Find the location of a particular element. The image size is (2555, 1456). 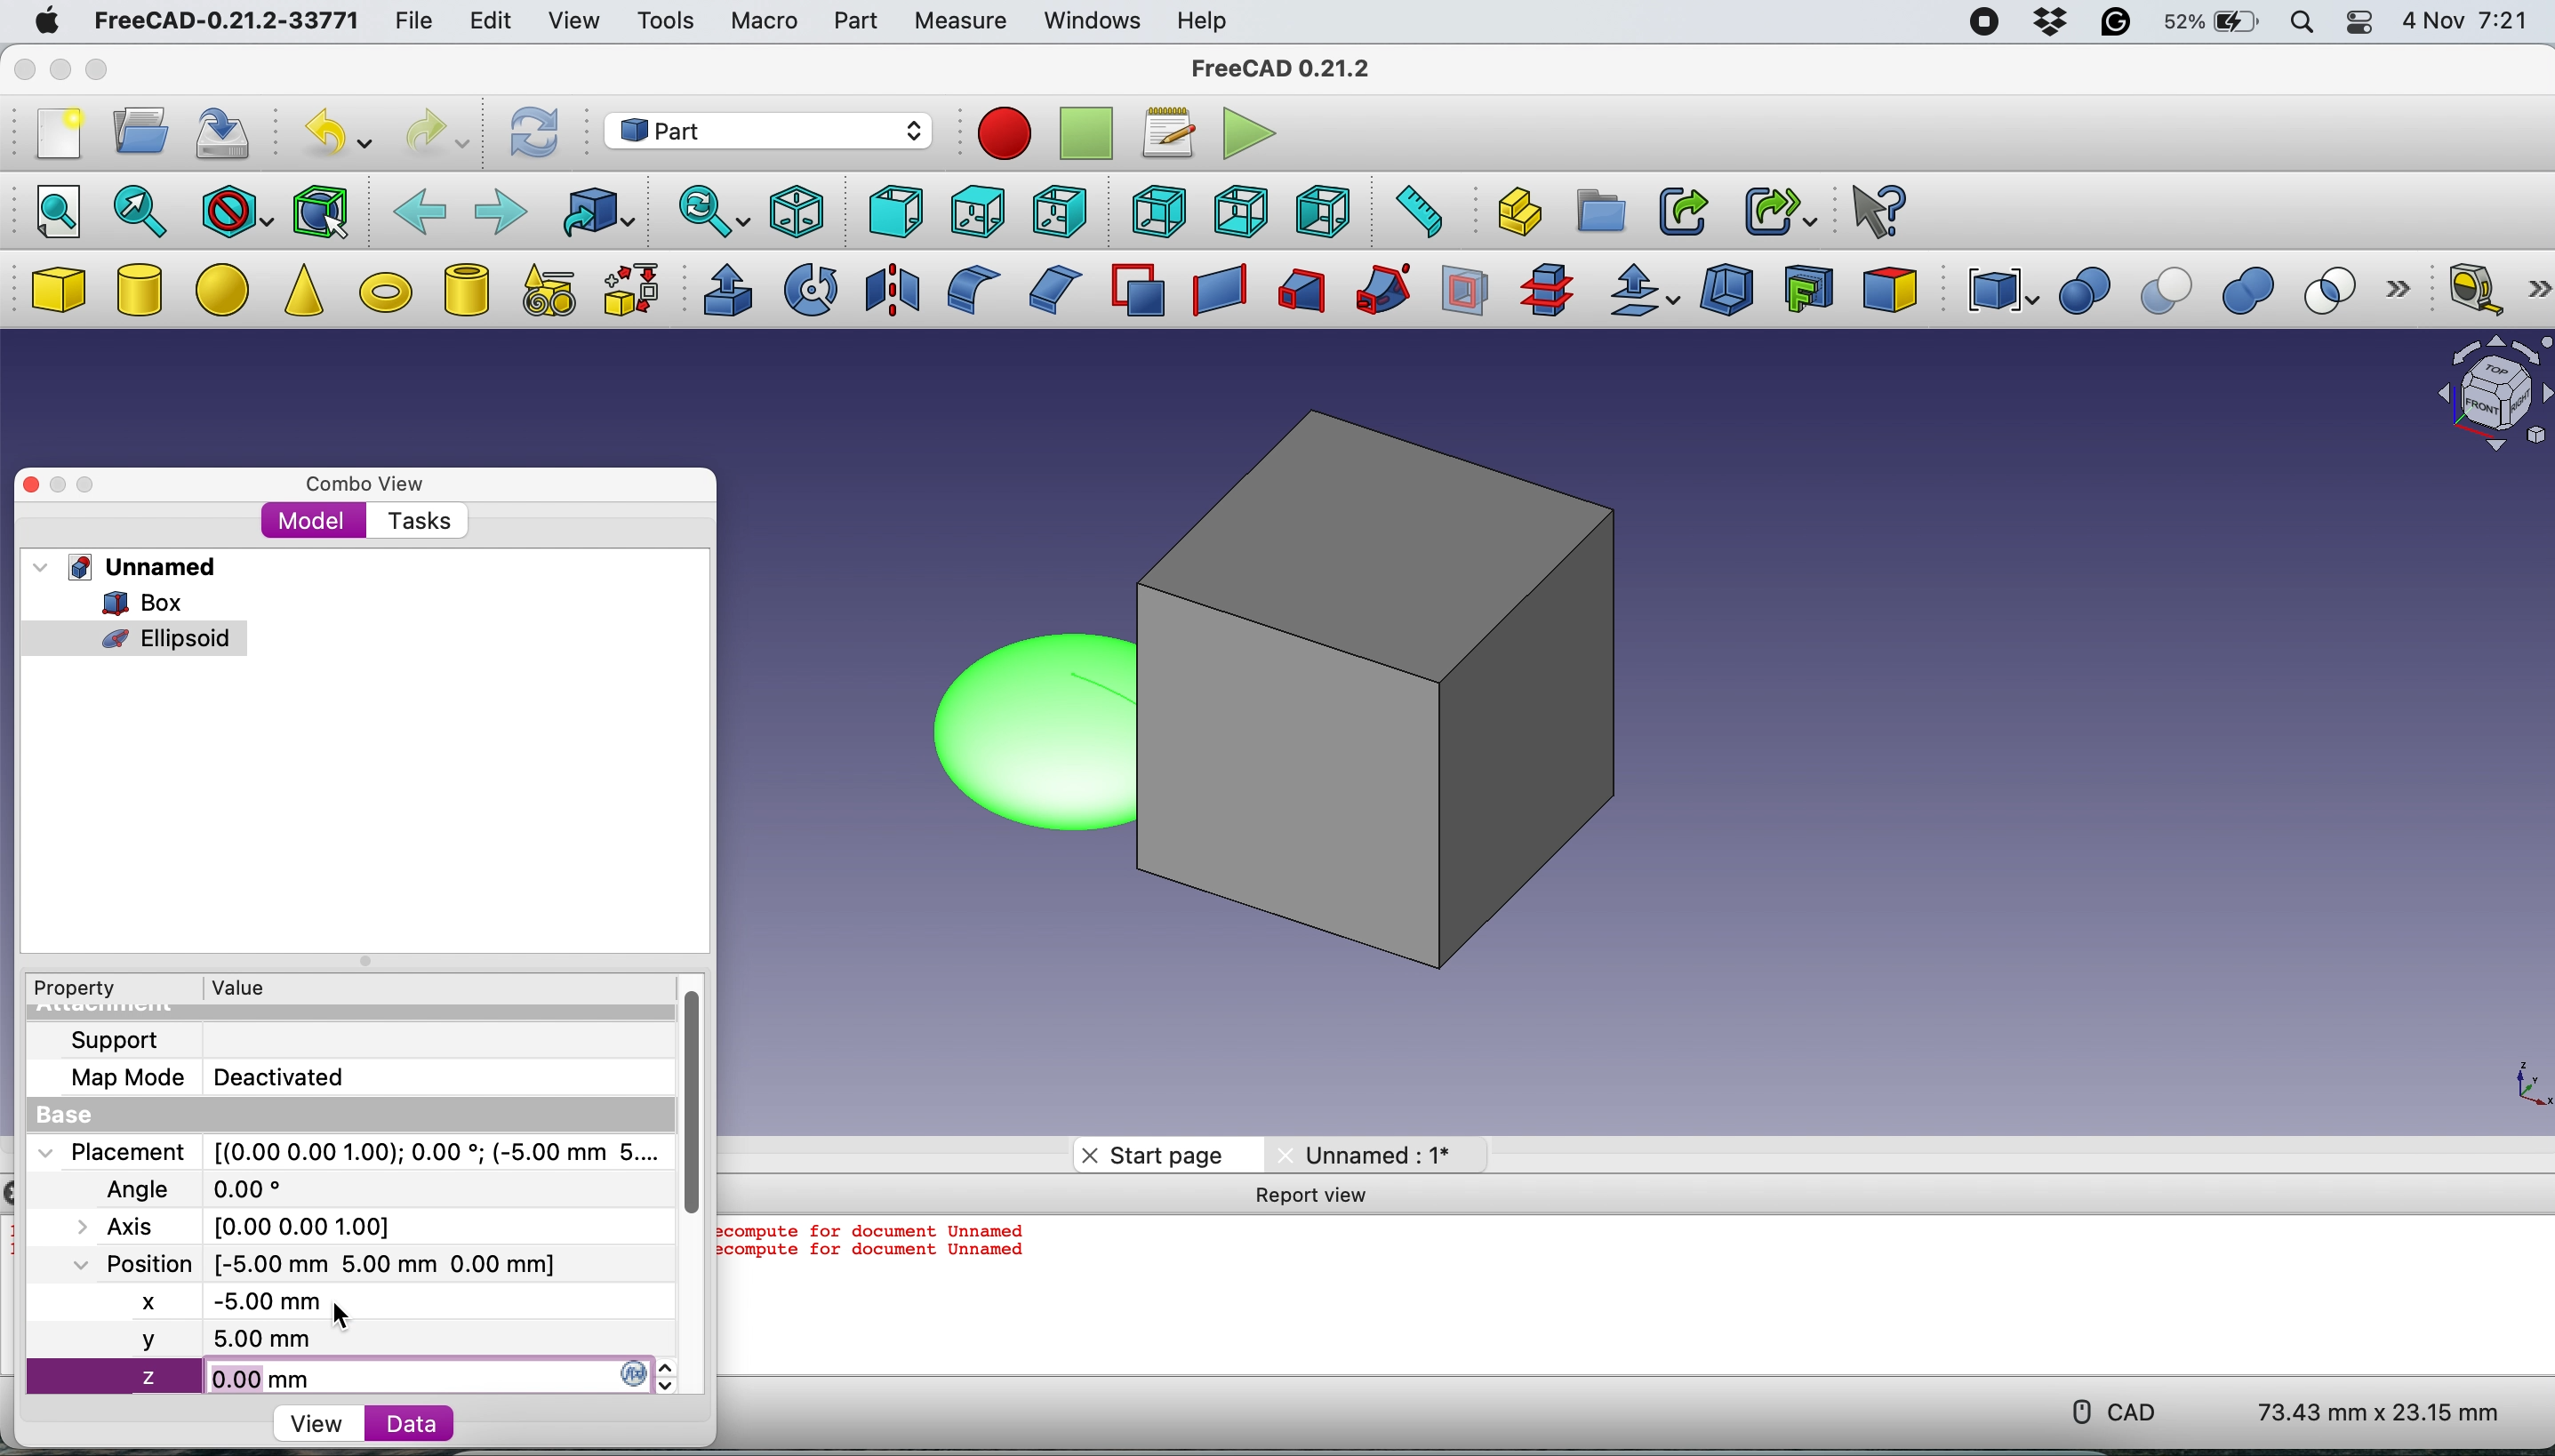

section is located at coordinates (1466, 296).